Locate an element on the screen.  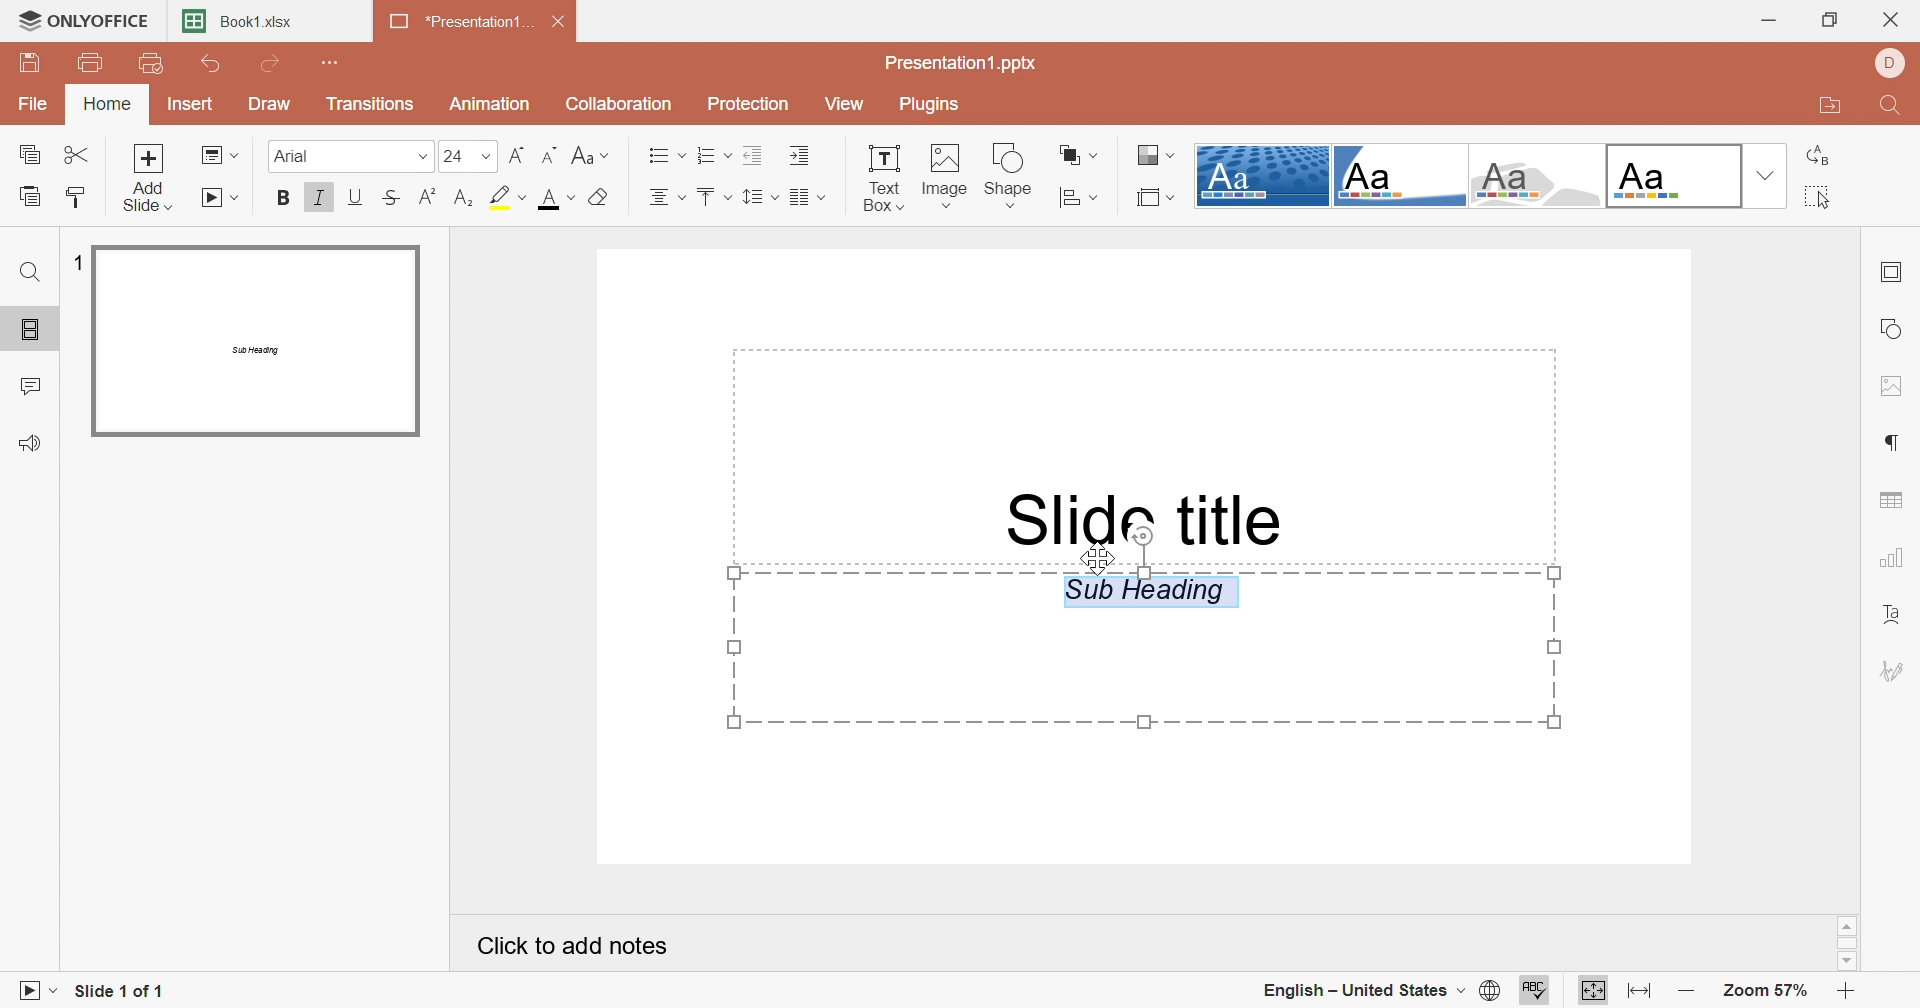
Strikethrough is located at coordinates (393, 197).